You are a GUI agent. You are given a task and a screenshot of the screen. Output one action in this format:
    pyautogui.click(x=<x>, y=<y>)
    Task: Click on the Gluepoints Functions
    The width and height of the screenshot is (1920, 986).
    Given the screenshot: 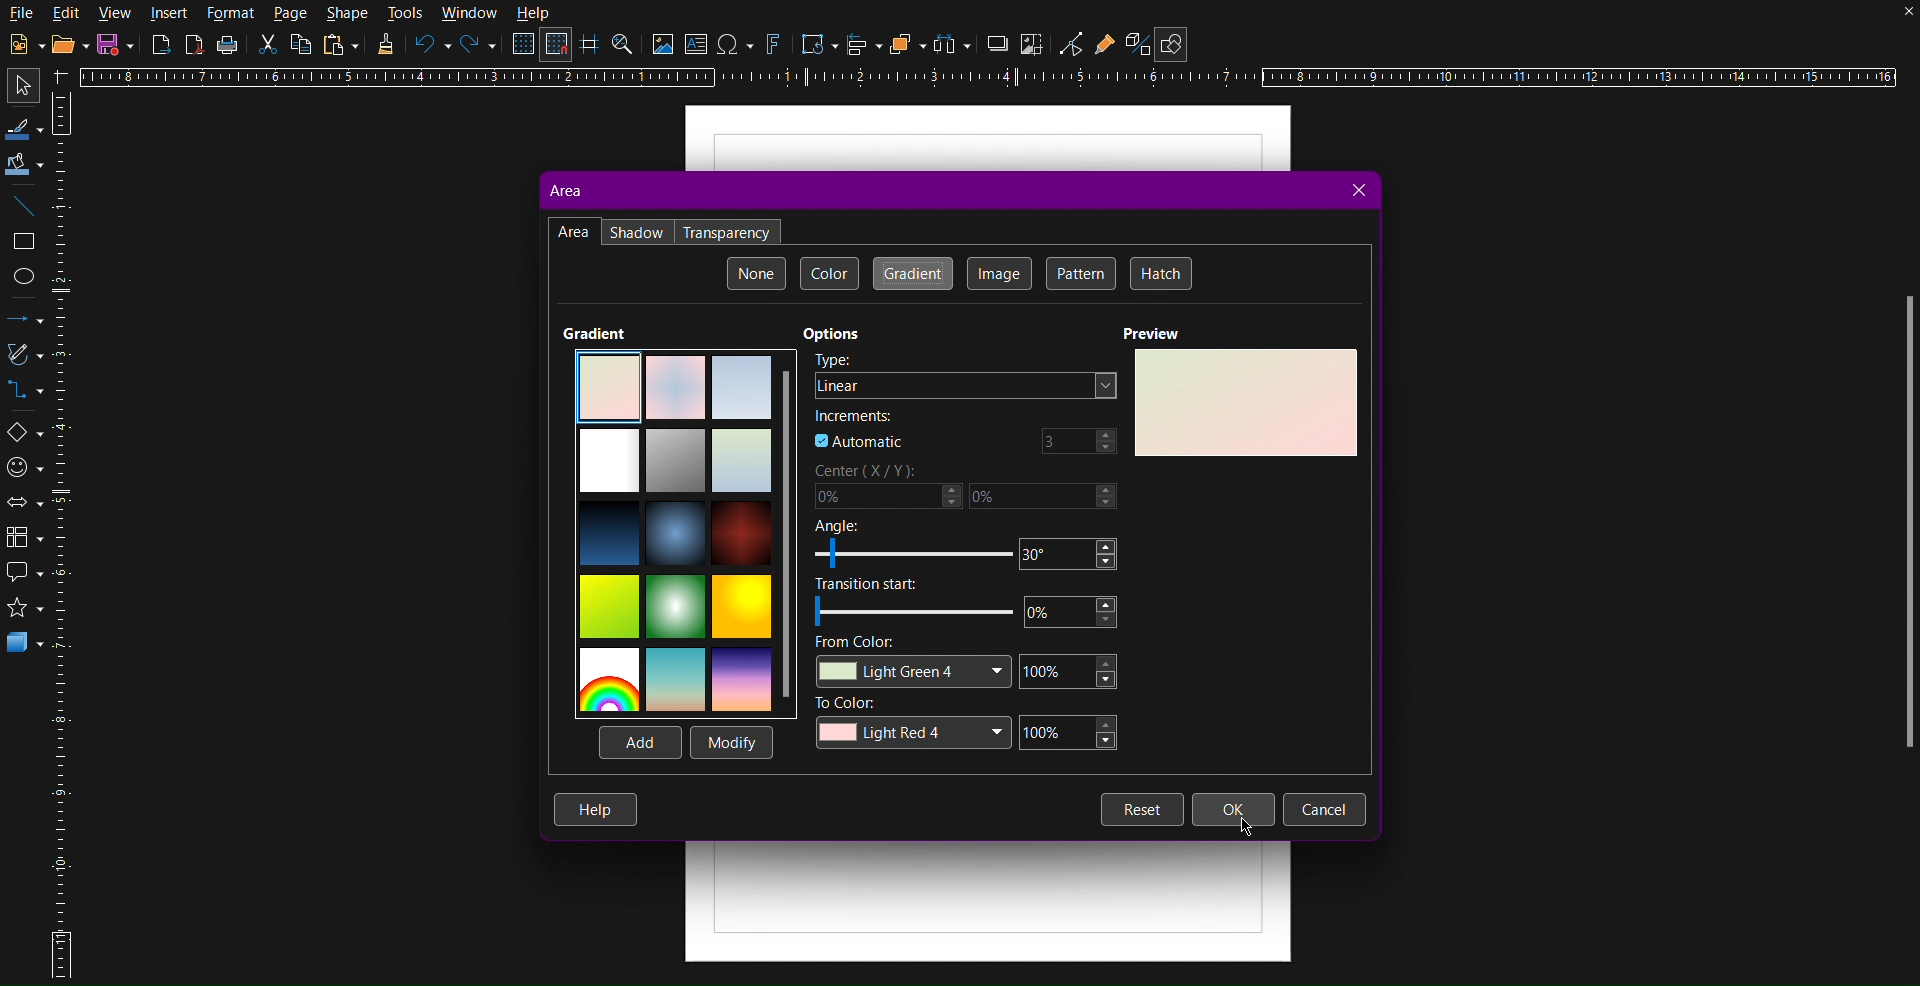 What is the action you would take?
    pyautogui.click(x=1106, y=43)
    